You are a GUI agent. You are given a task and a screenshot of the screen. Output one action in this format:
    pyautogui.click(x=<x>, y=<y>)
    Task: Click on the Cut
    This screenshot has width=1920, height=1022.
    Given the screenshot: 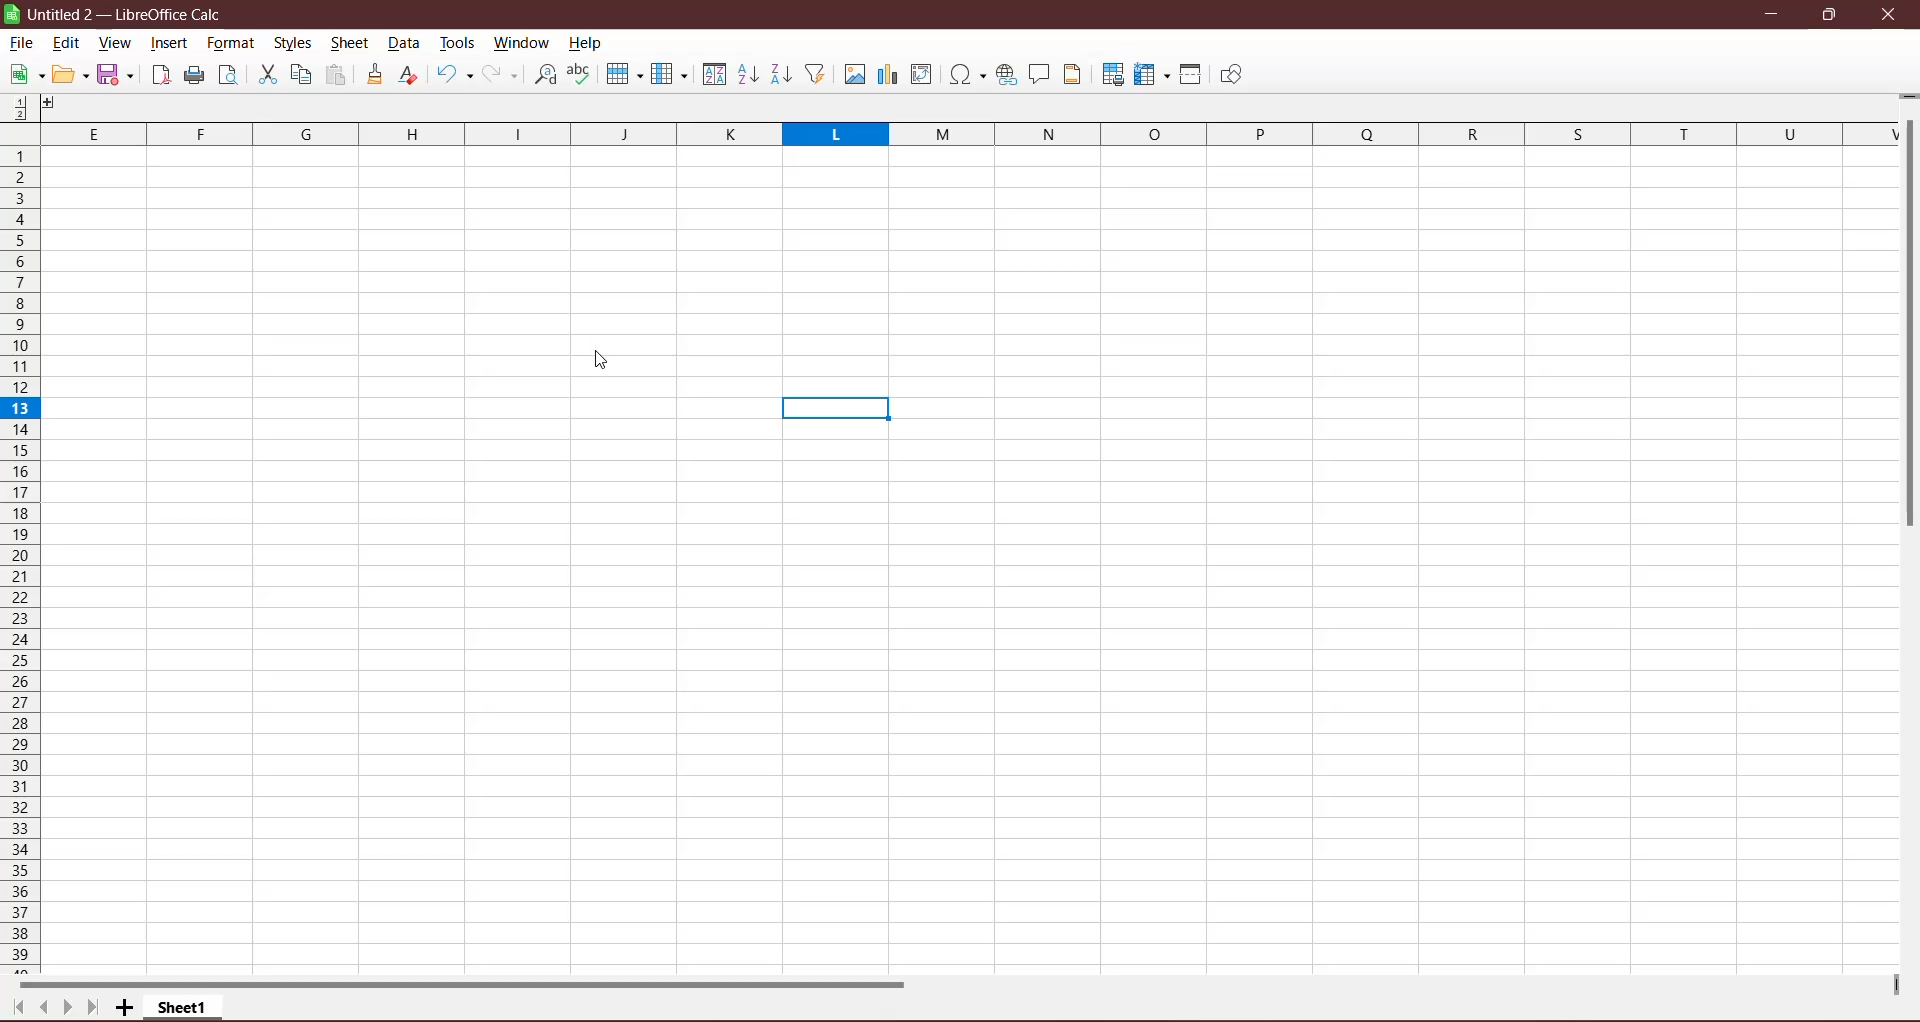 What is the action you would take?
    pyautogui.click(x=266, y=75)
    